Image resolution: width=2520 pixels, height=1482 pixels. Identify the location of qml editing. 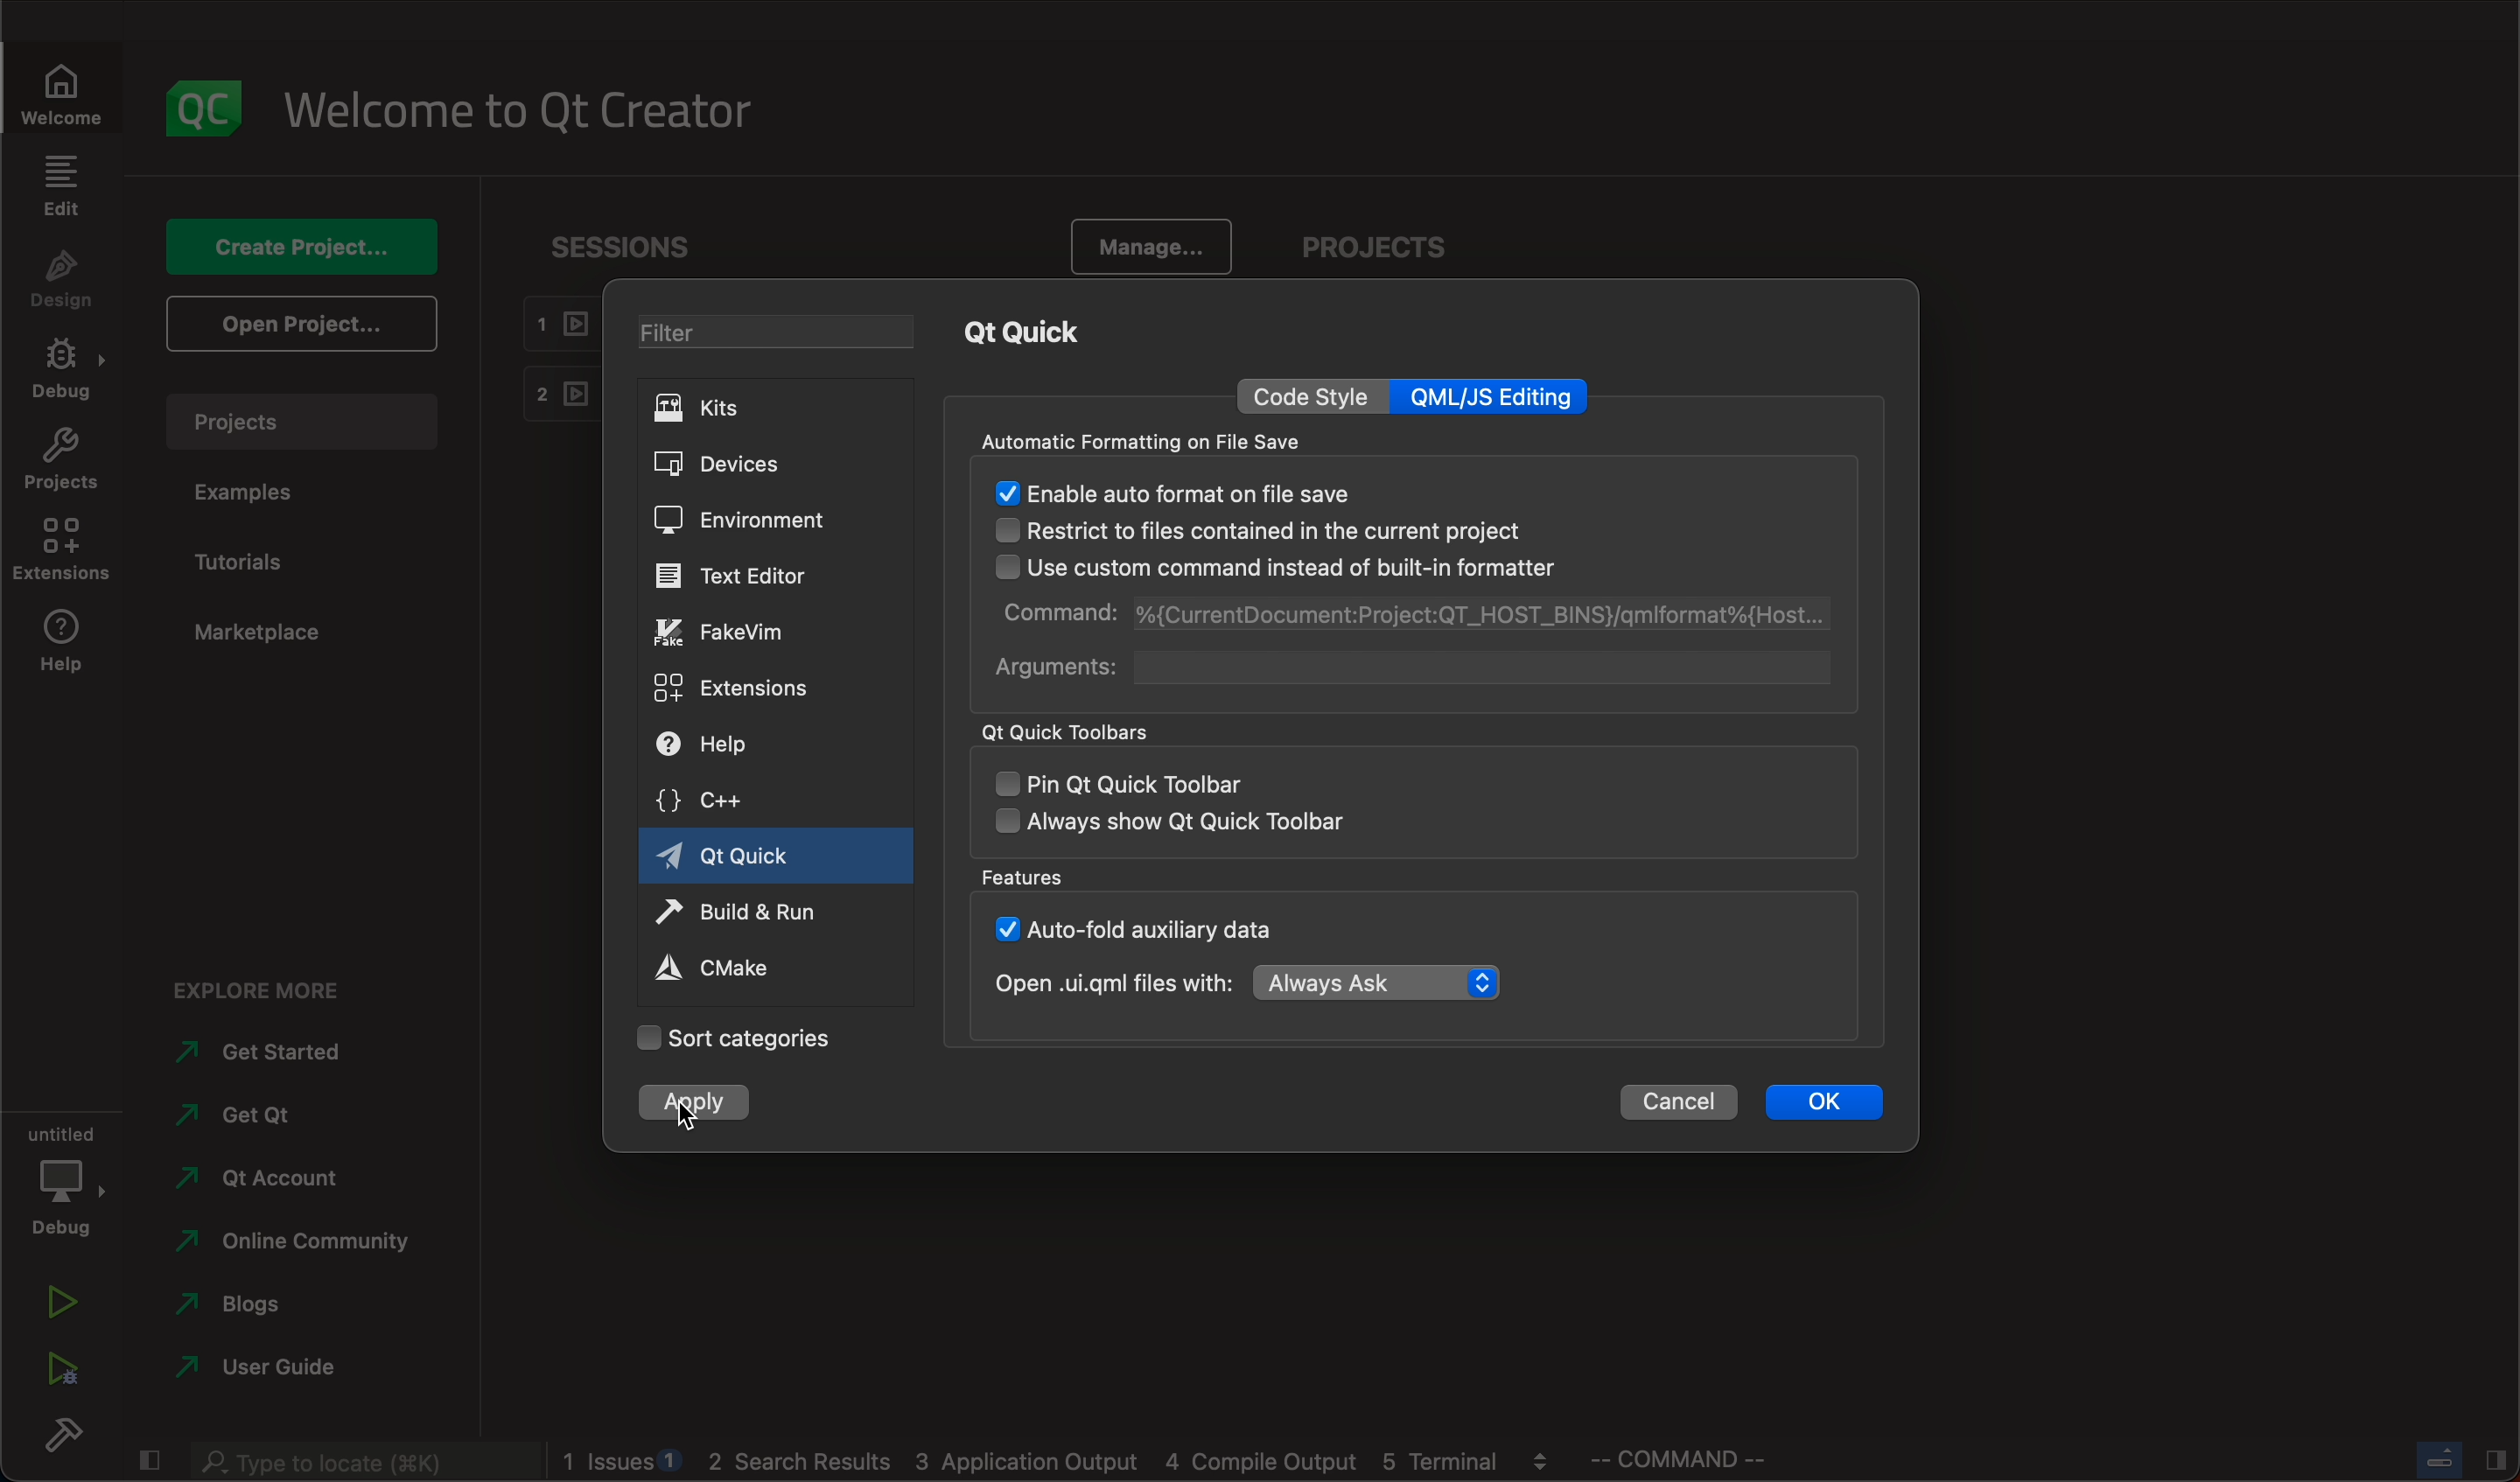
(1484, 395).